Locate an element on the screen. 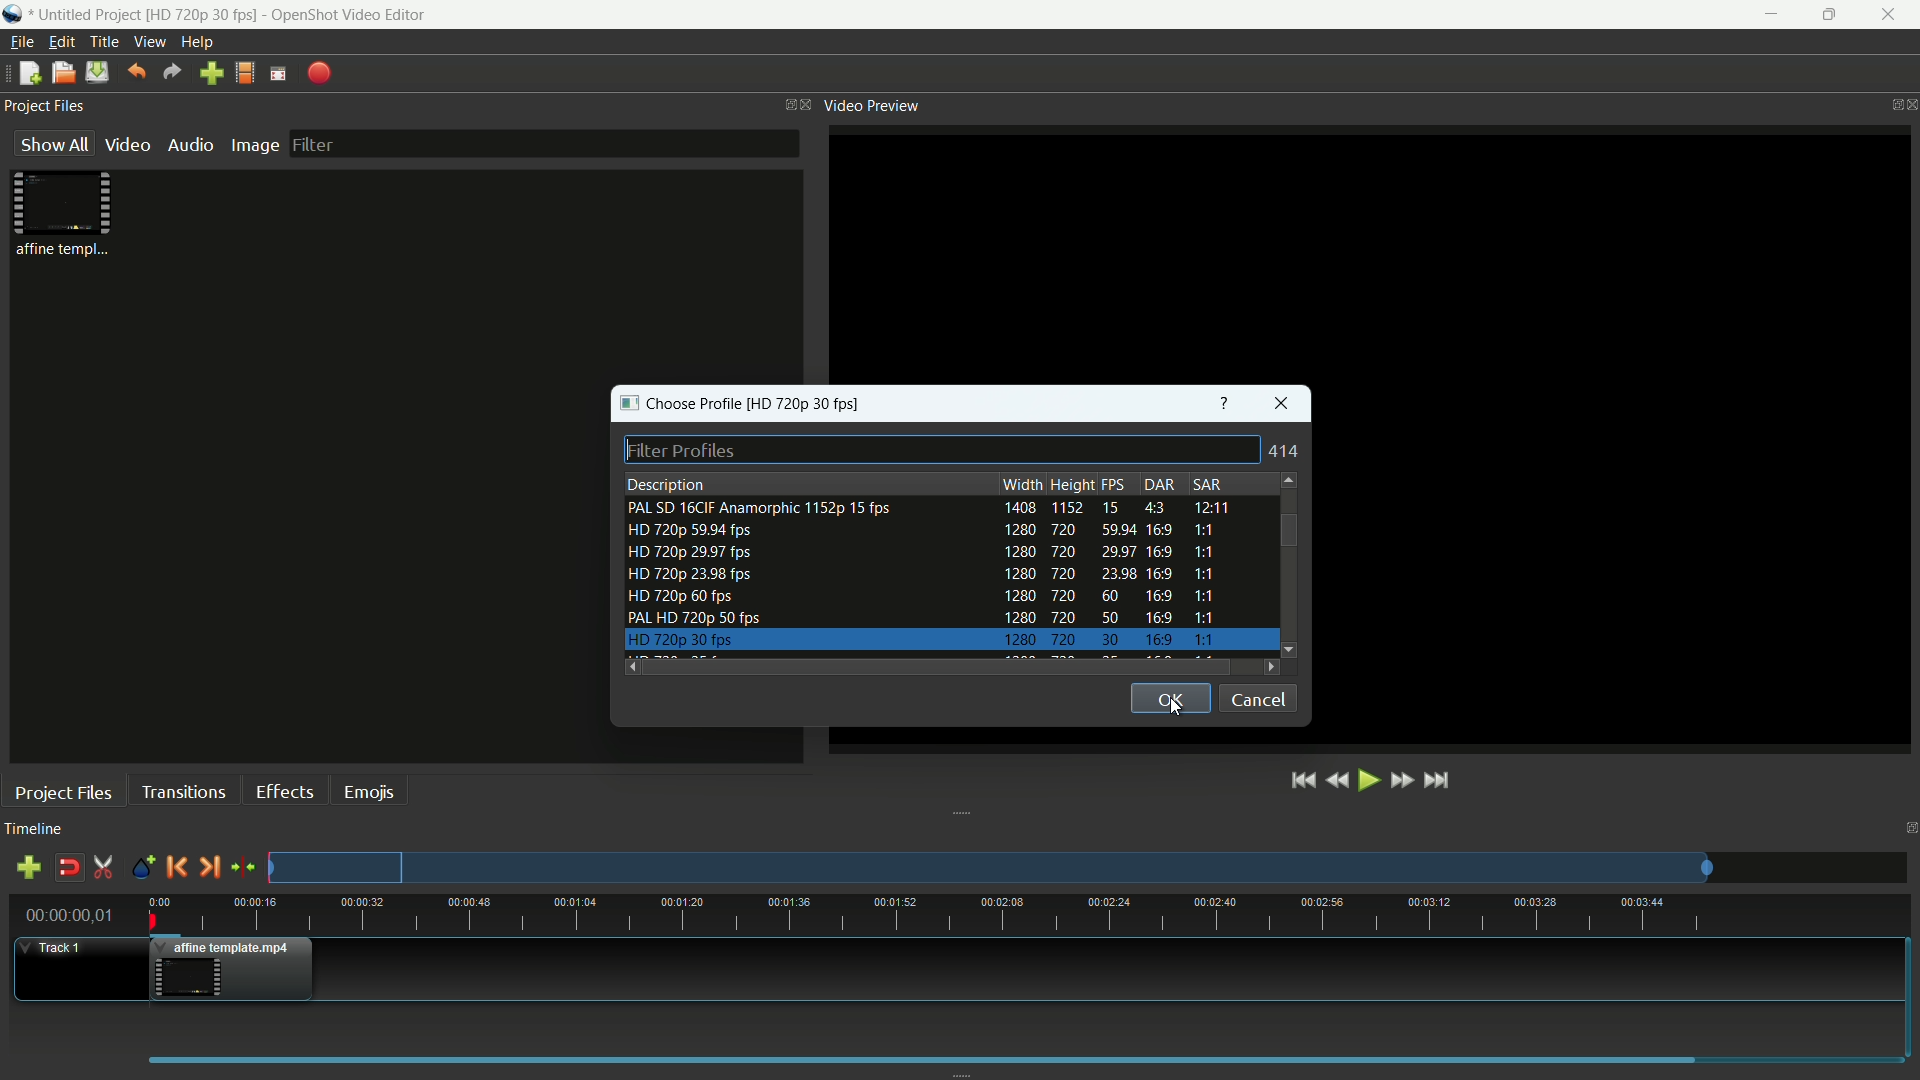  project name is located at coordinates (86, 15).